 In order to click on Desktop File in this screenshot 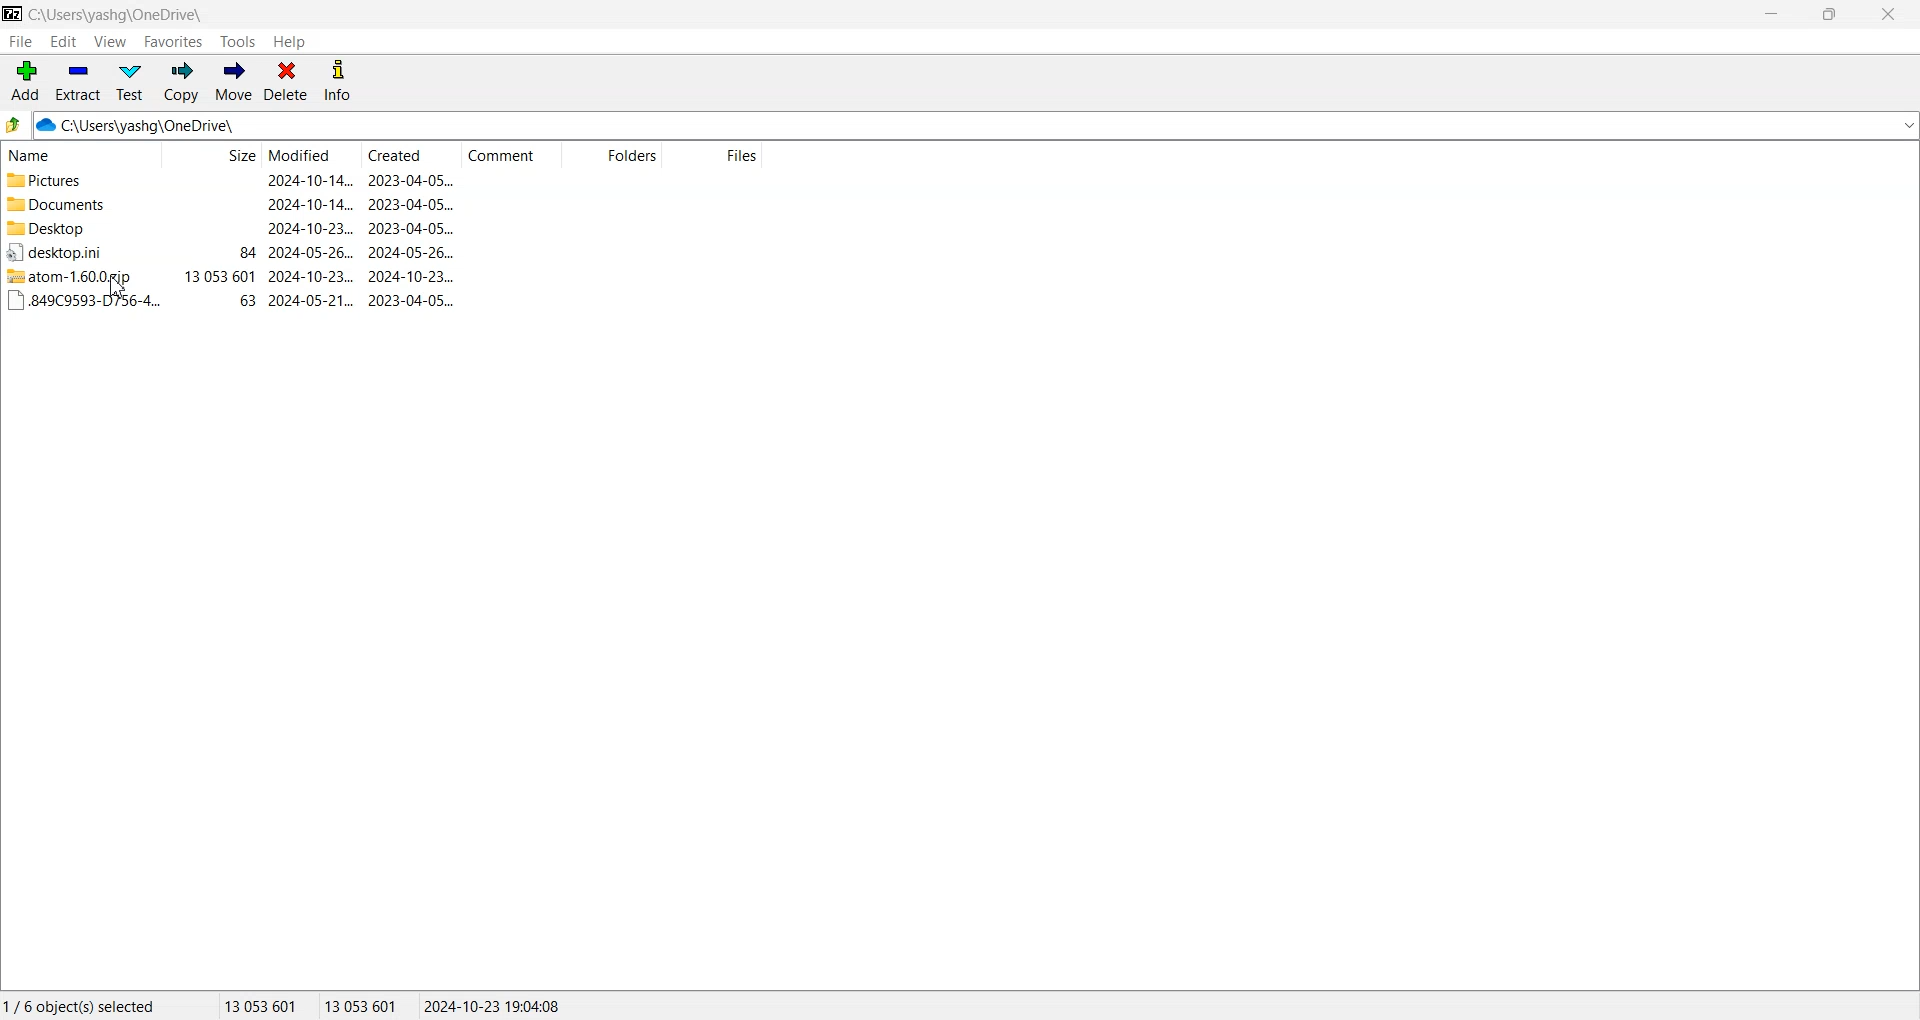, I will do `click(74, 252)`.